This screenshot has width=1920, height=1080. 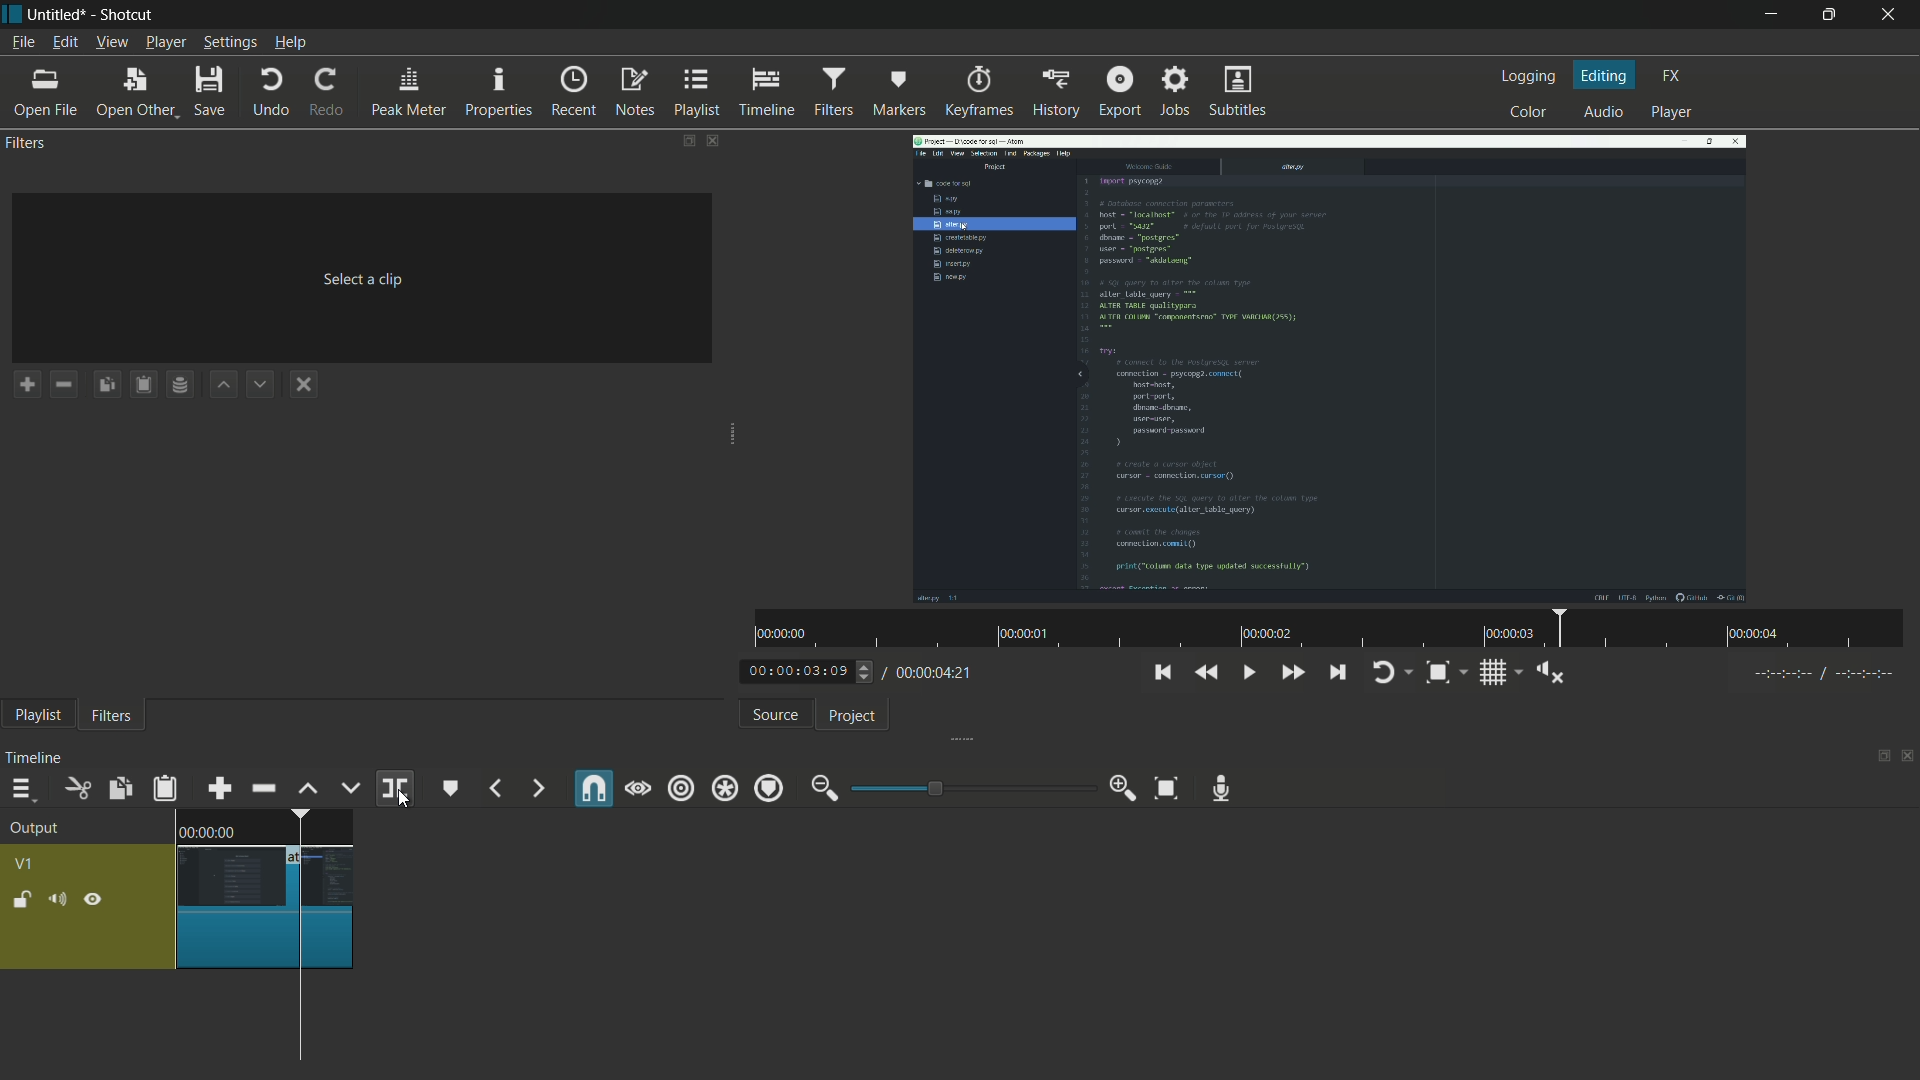 I want to click on output, so click(x=37, y=828).